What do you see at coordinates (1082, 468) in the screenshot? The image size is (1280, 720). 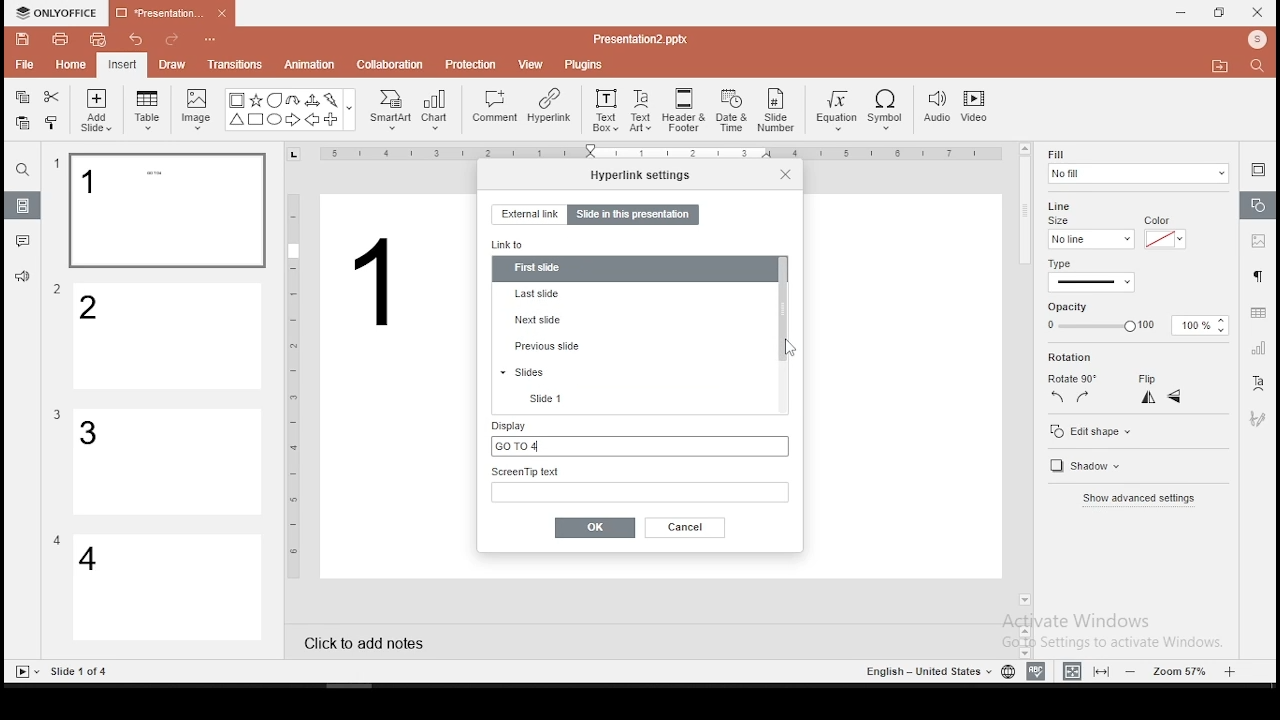 I see `shadow` at bounding box center [1082, 468].